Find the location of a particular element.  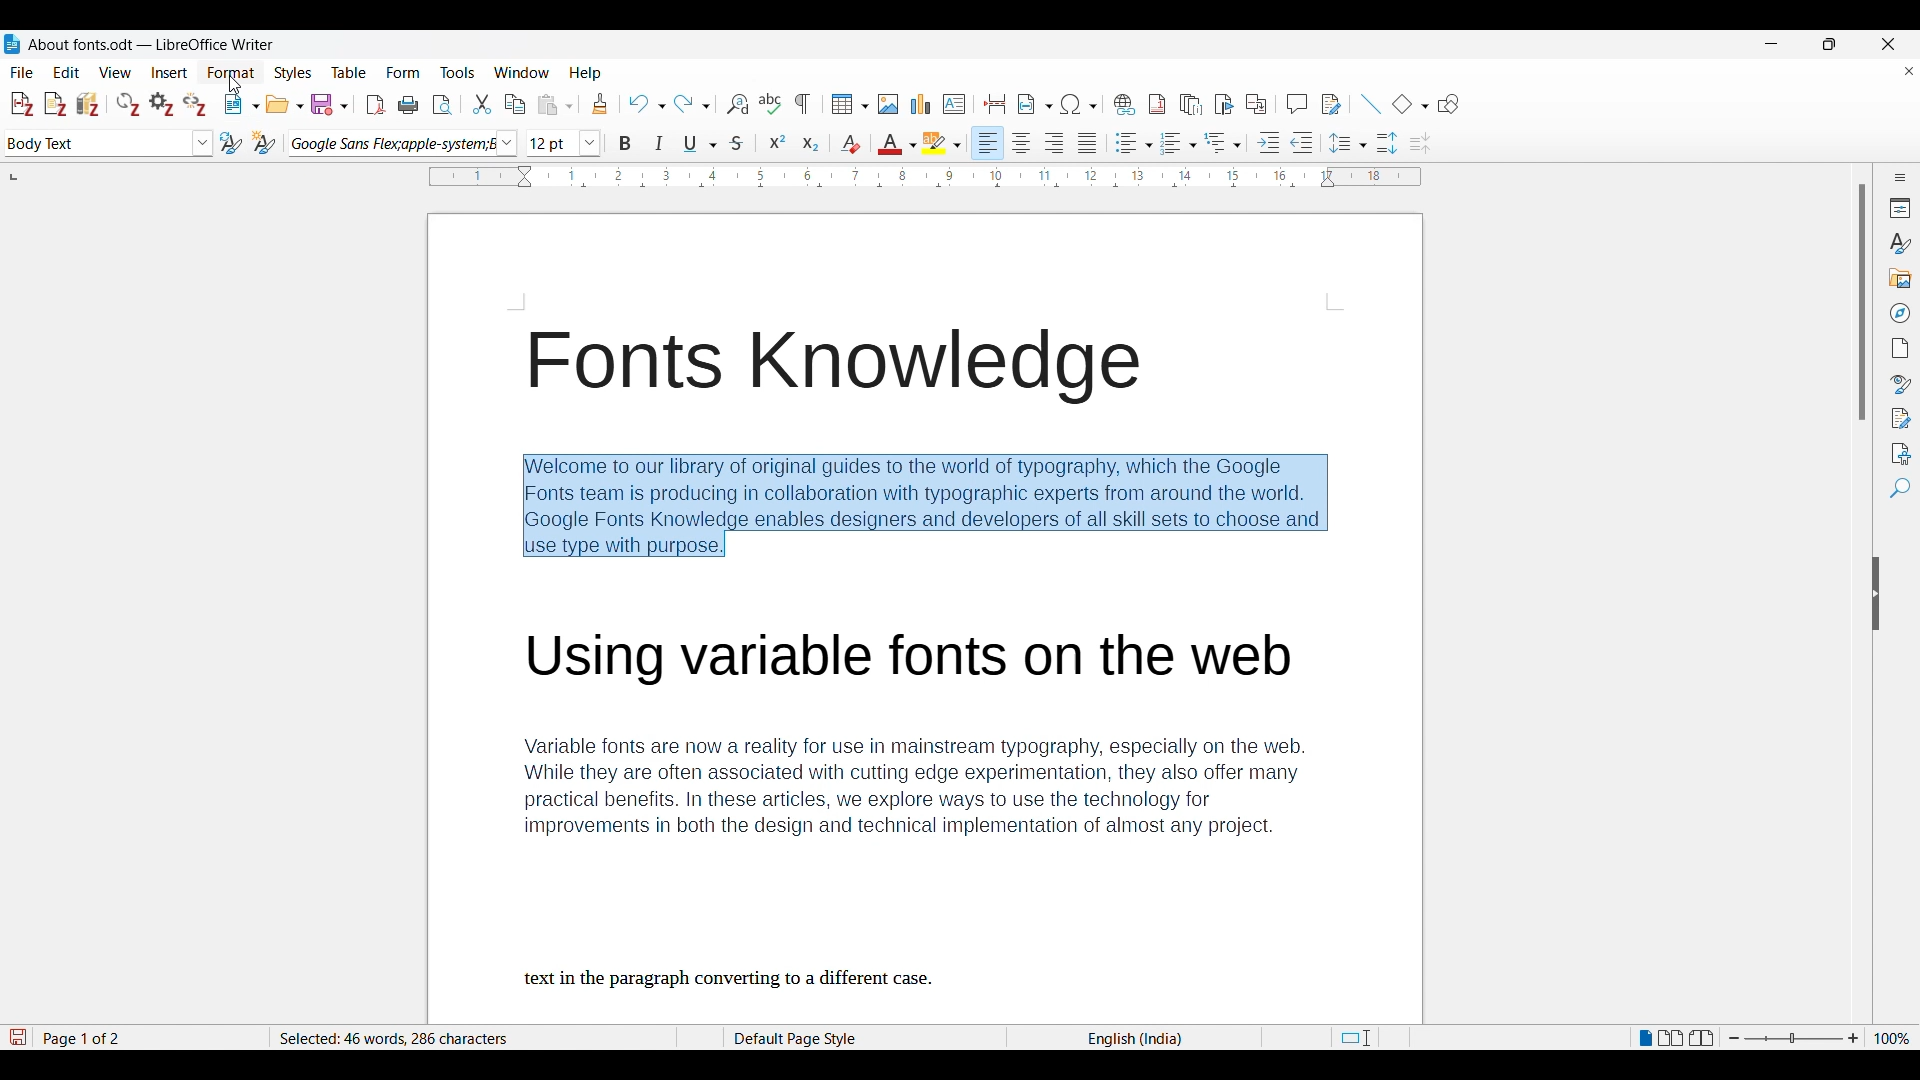

Undo is located at coordinates (646, 104).